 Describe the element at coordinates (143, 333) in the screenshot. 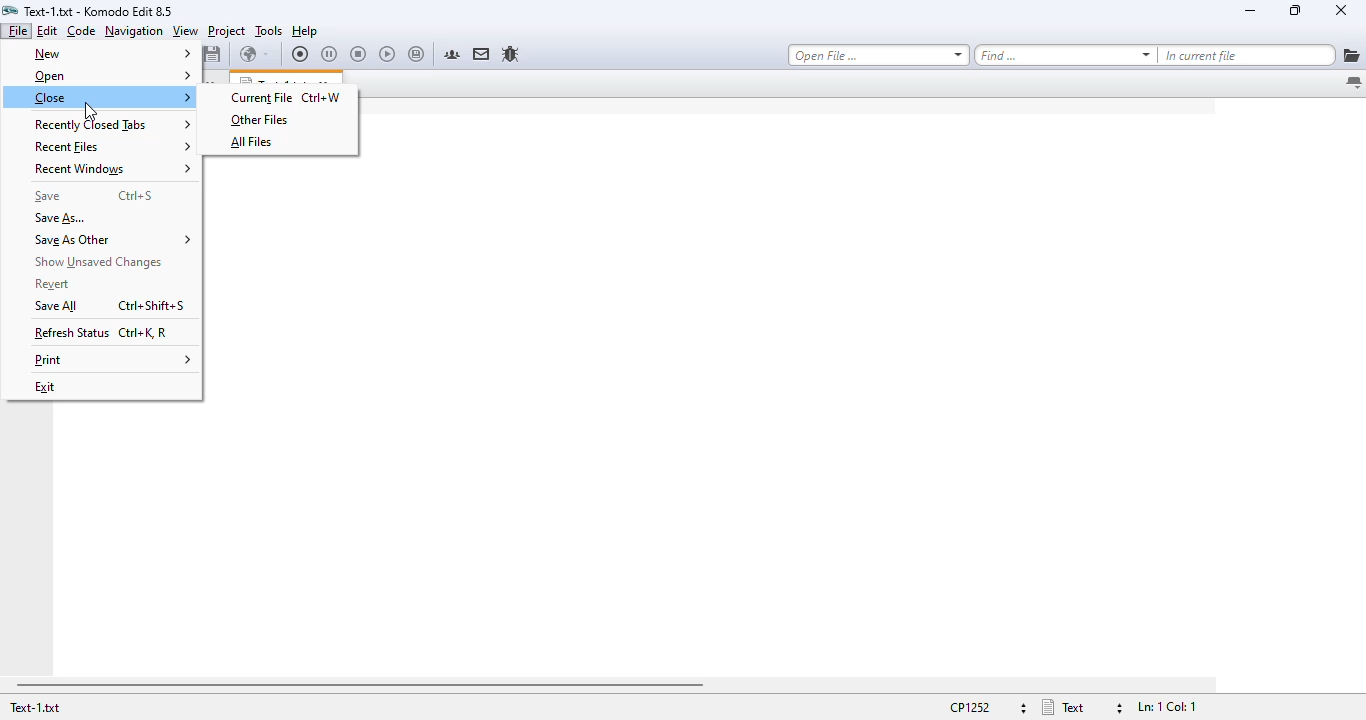

I see `shortcut for refresh status` at that location.